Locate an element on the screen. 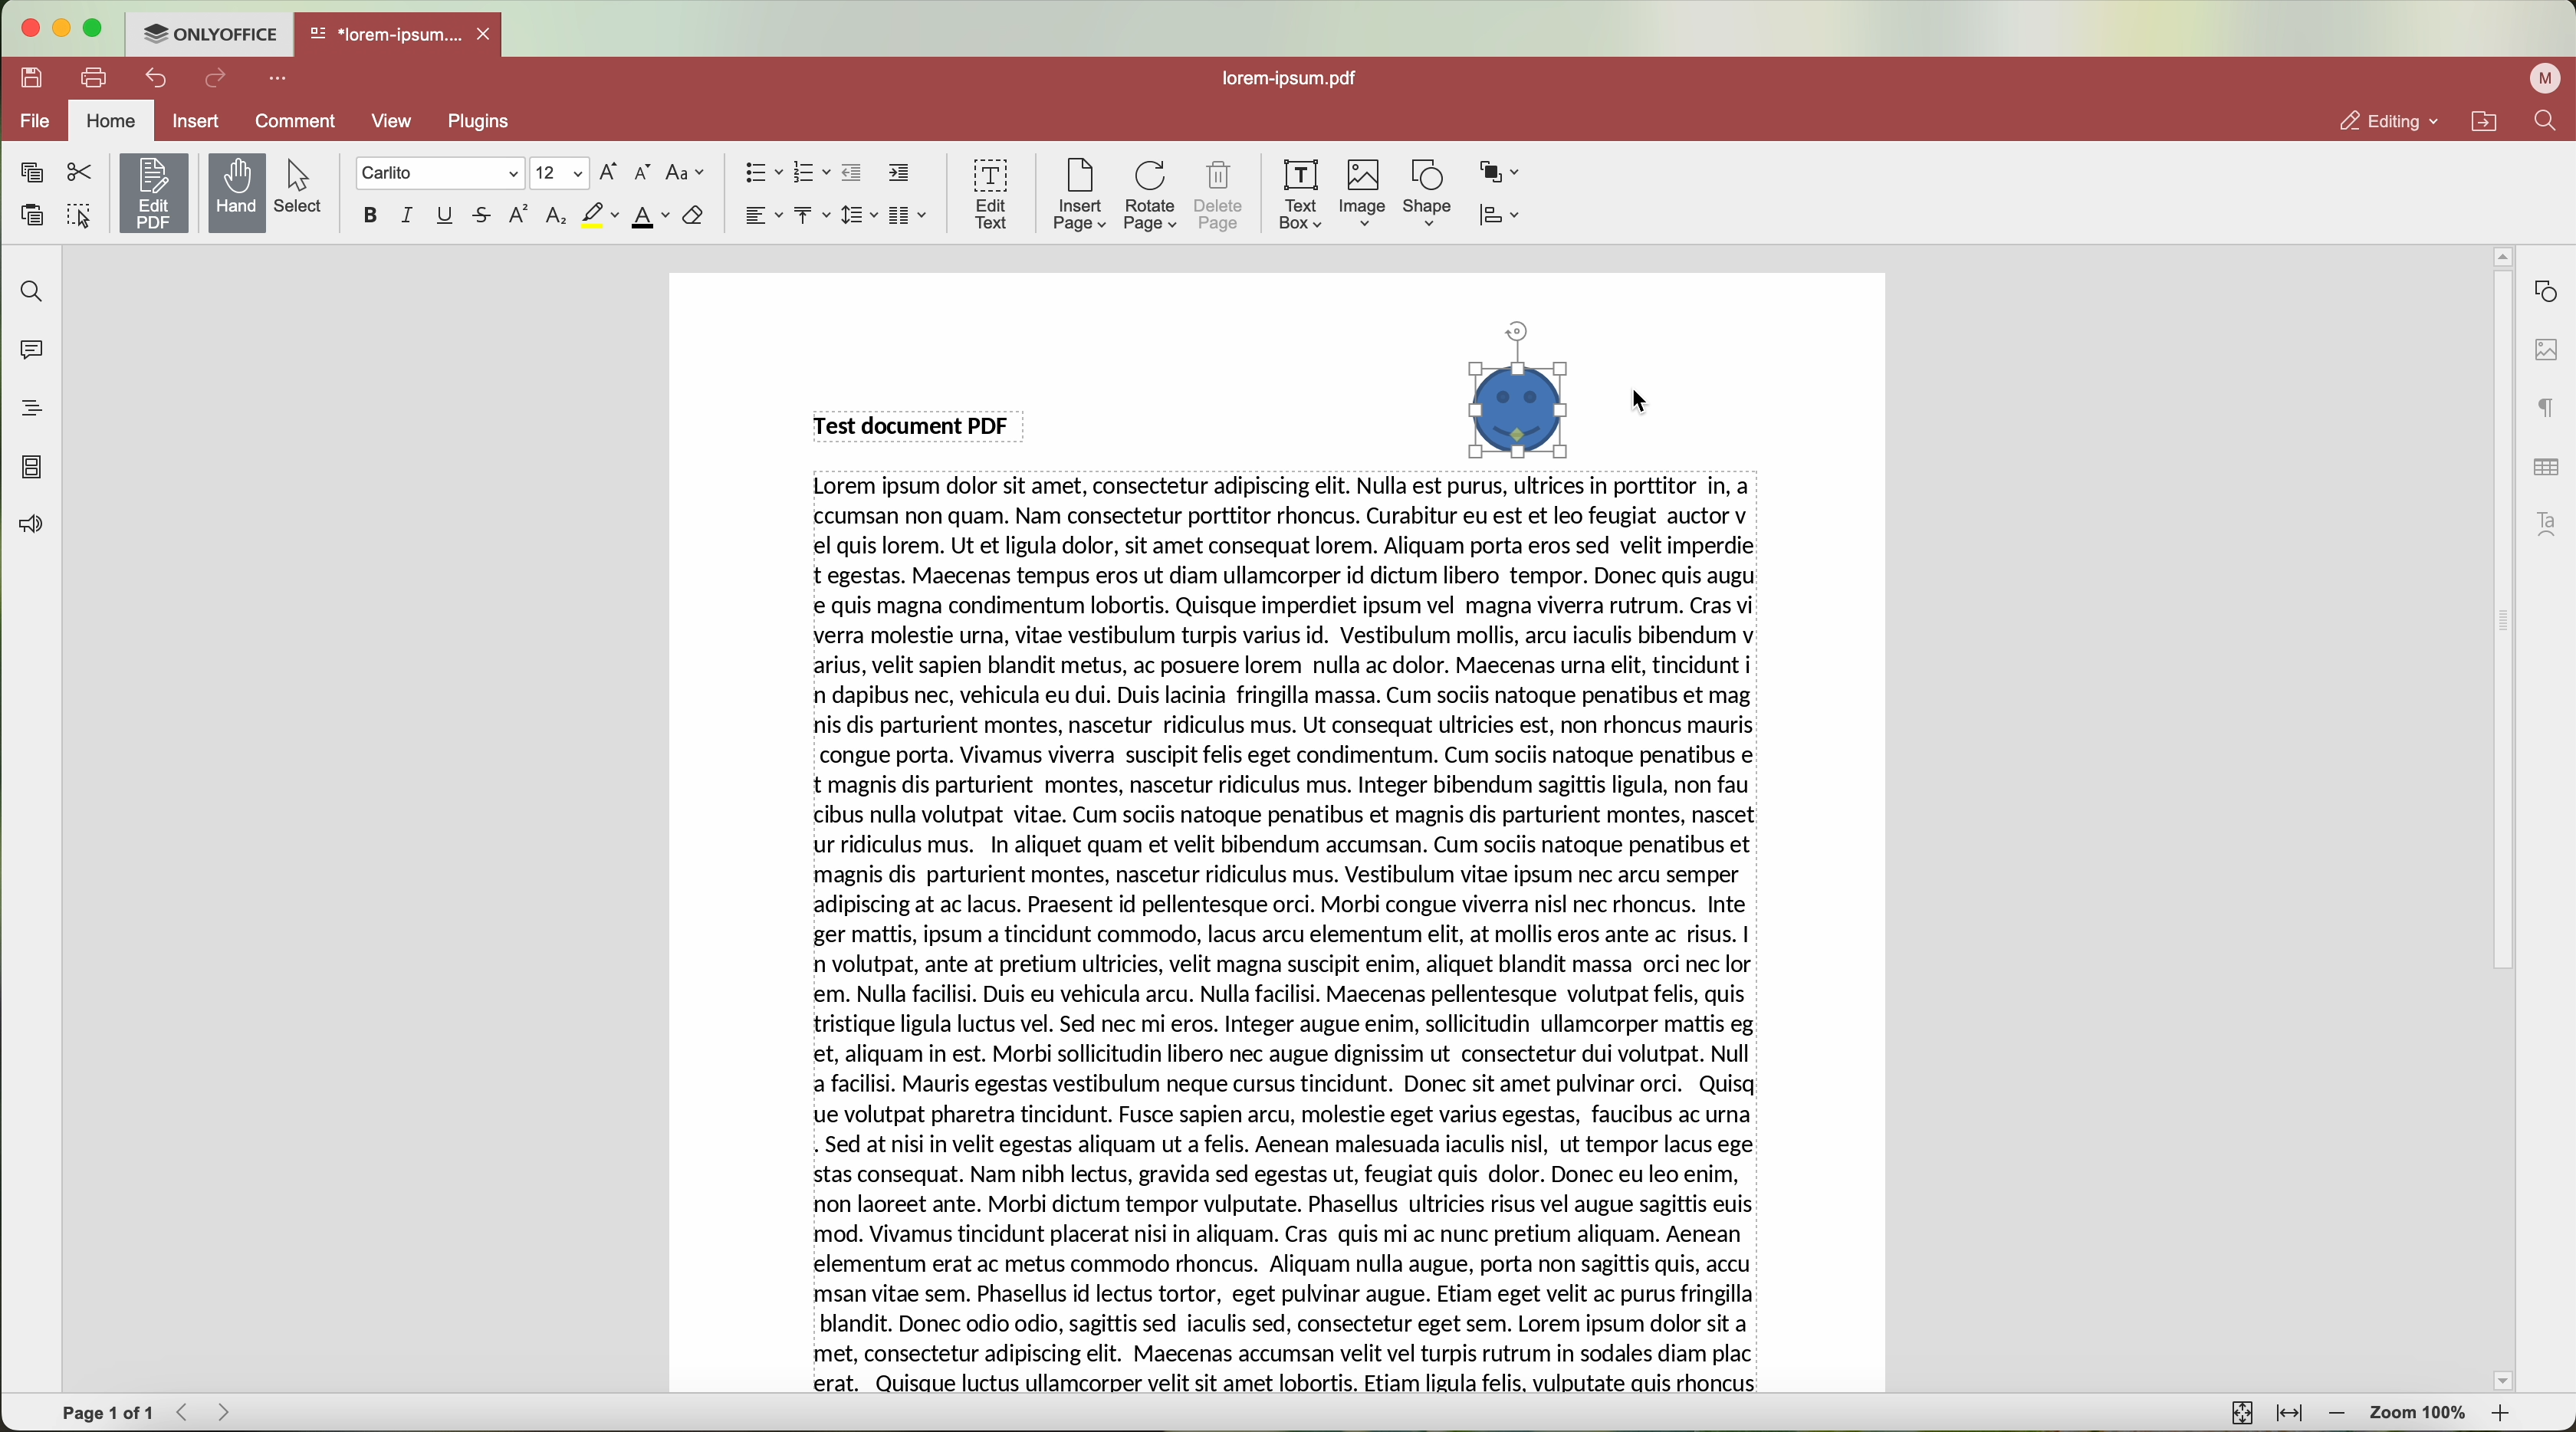 The image size is (2576, 1432). hand is located at coordinates (237, 192).